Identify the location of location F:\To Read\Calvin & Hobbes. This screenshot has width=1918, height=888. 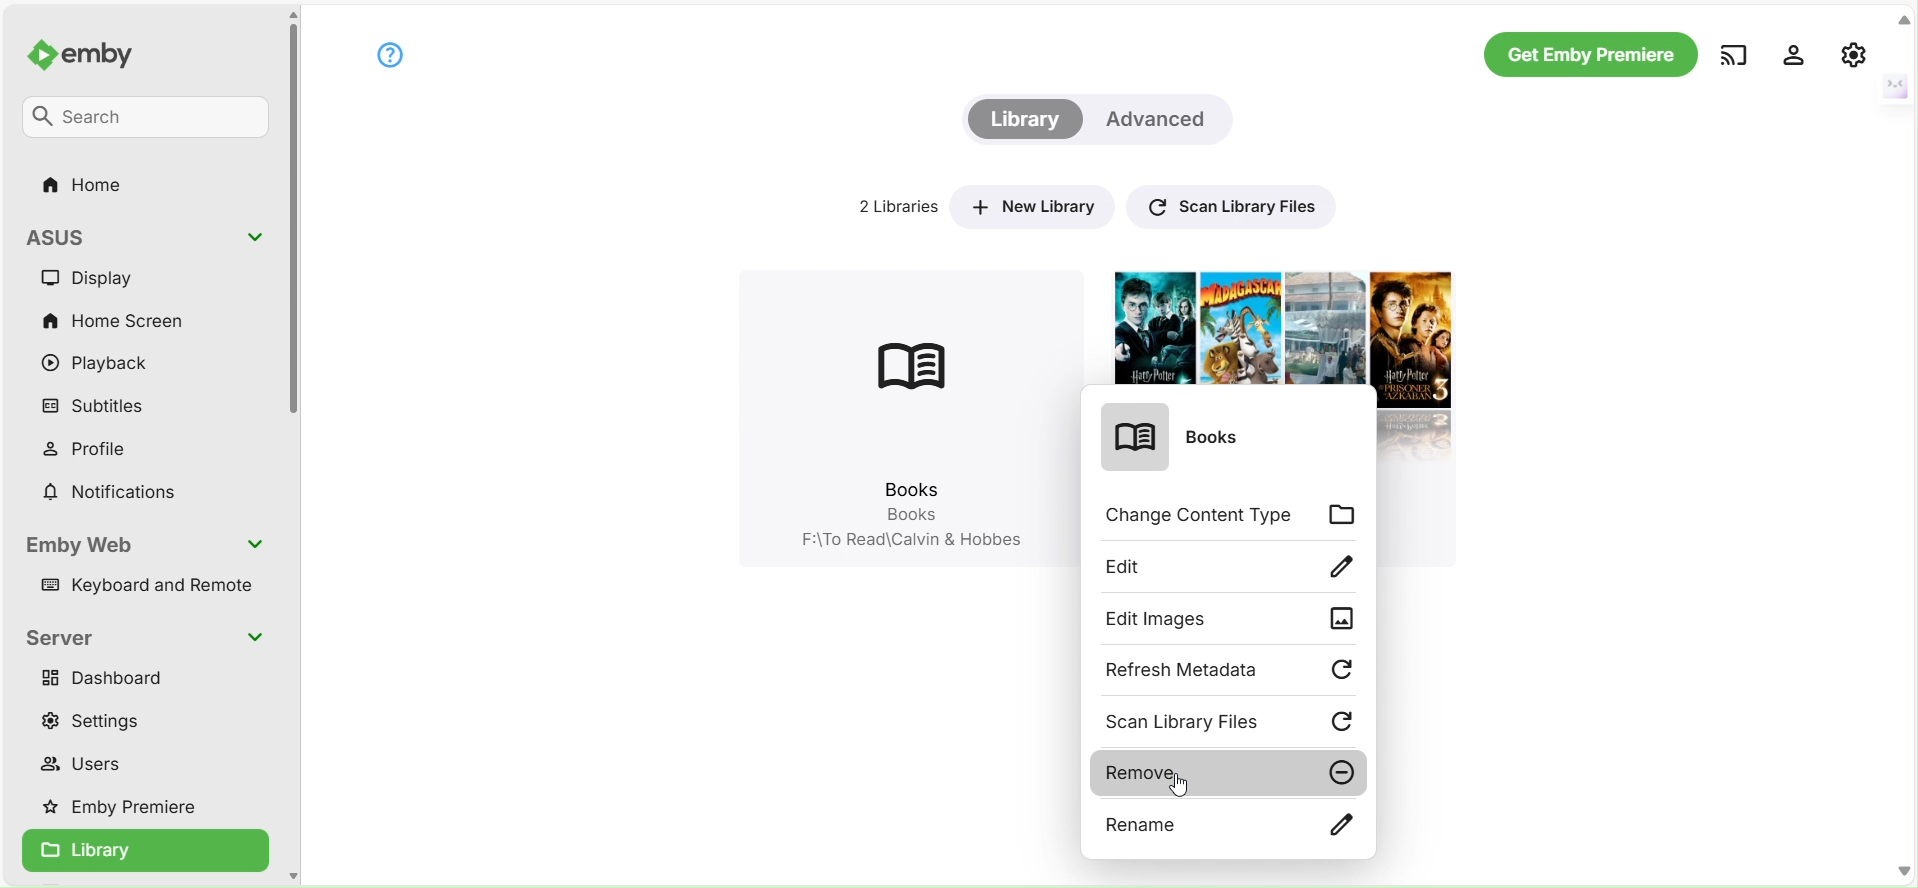
(906, 543).